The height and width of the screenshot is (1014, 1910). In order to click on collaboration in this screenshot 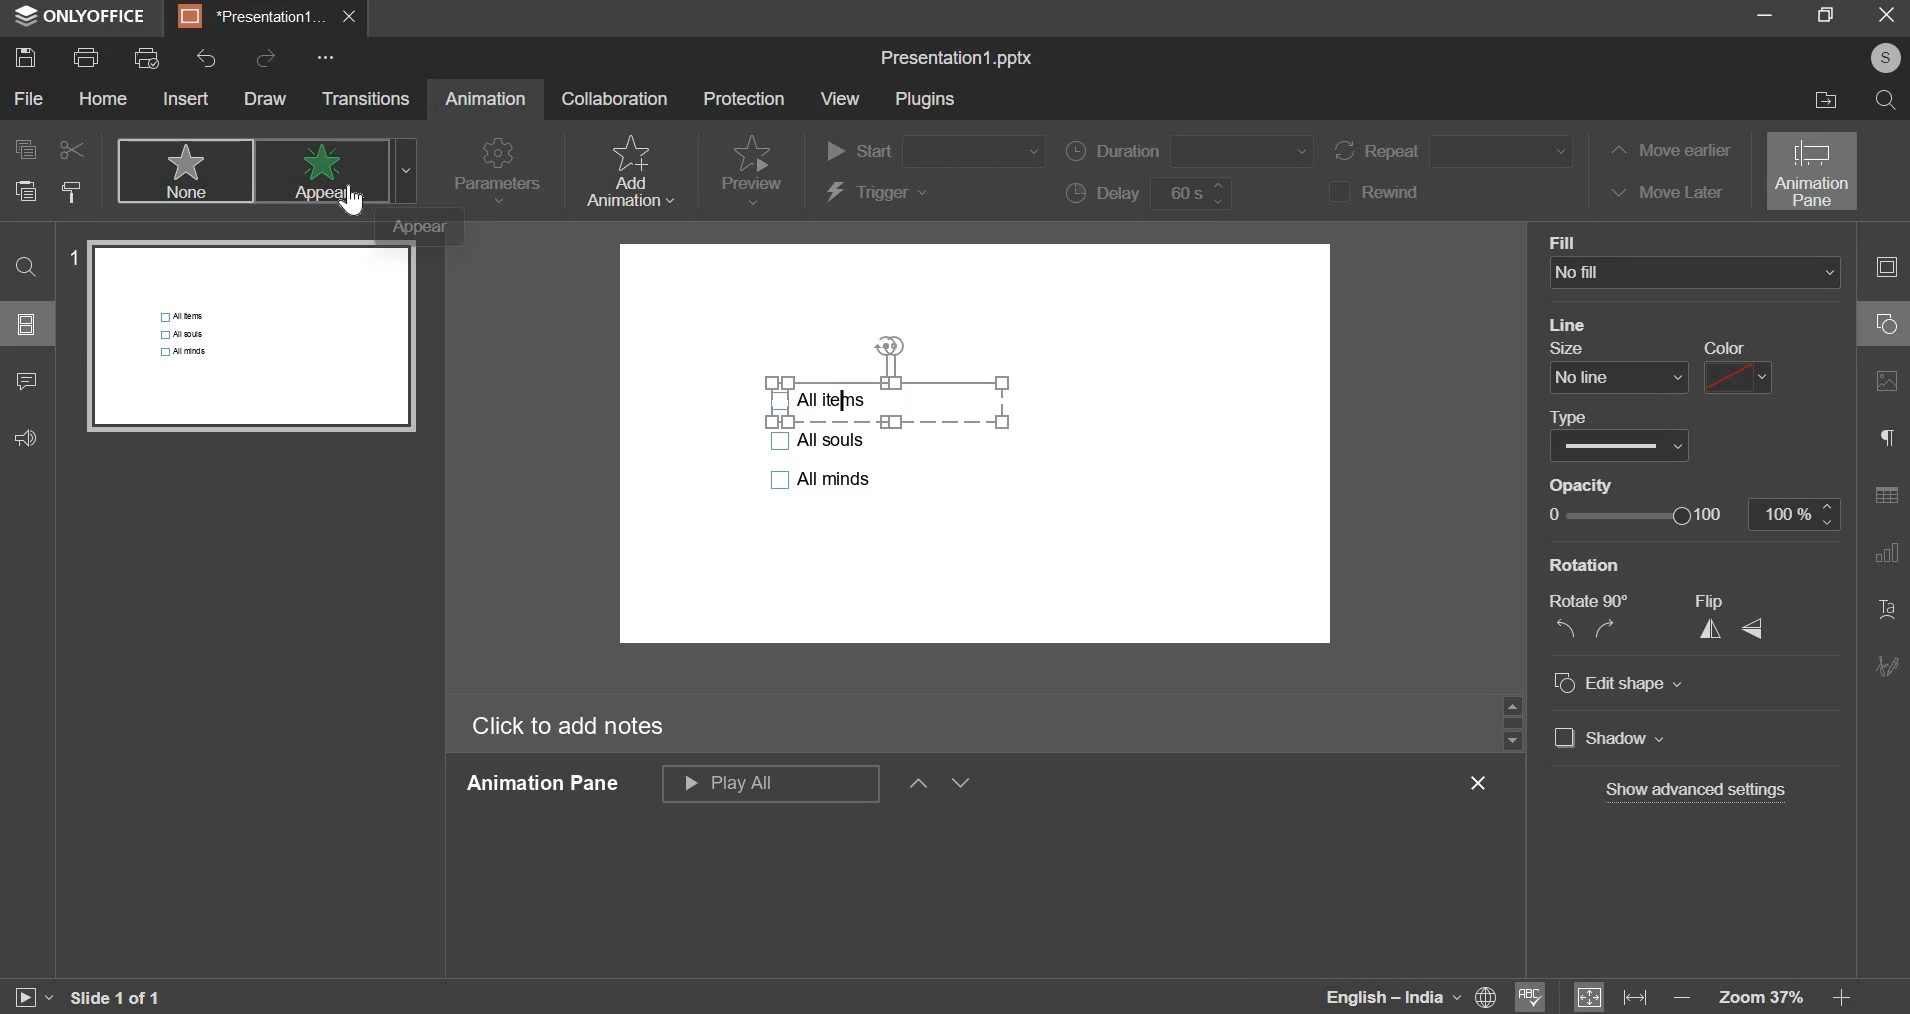, I will do `click(615, 97)`.